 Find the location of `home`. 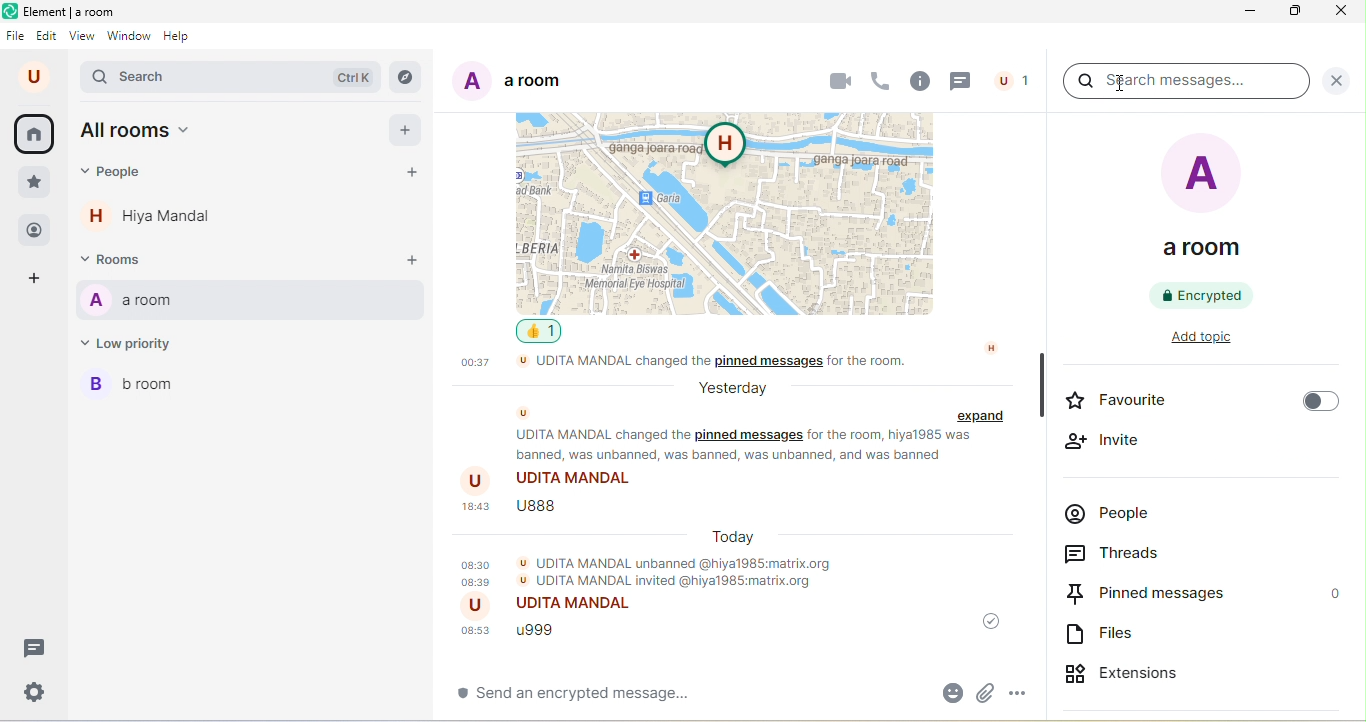

home is located at coordinates (38, 134).